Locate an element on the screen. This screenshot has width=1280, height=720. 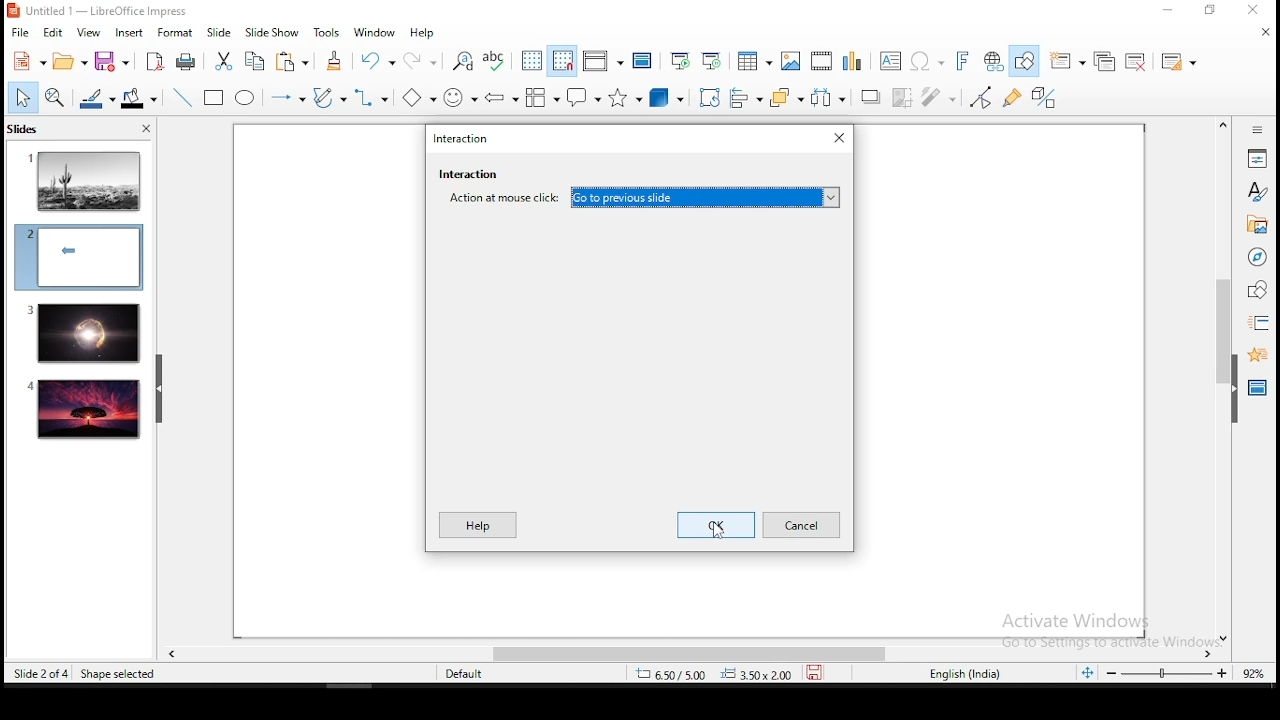
find and replace is located at coordinates (463, 59).